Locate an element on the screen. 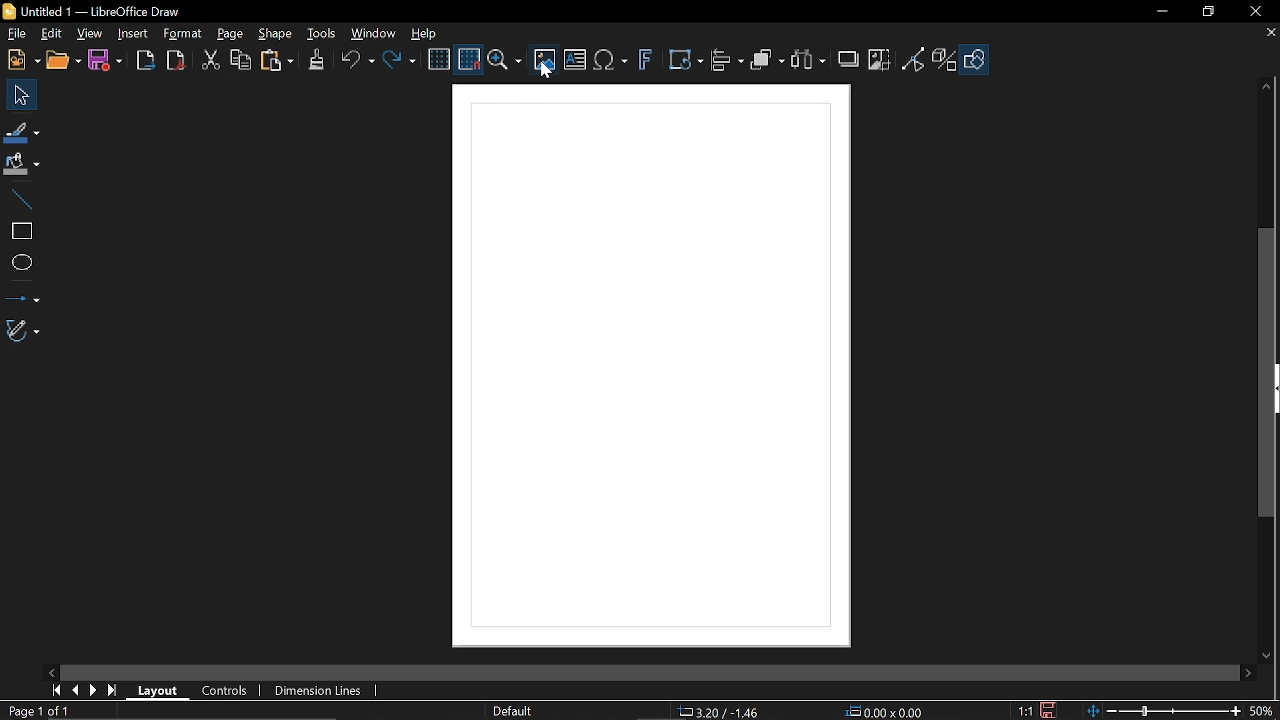 The height and width of the screenshot is (720, 1280). Shapes is located at coordinates (978, 59).